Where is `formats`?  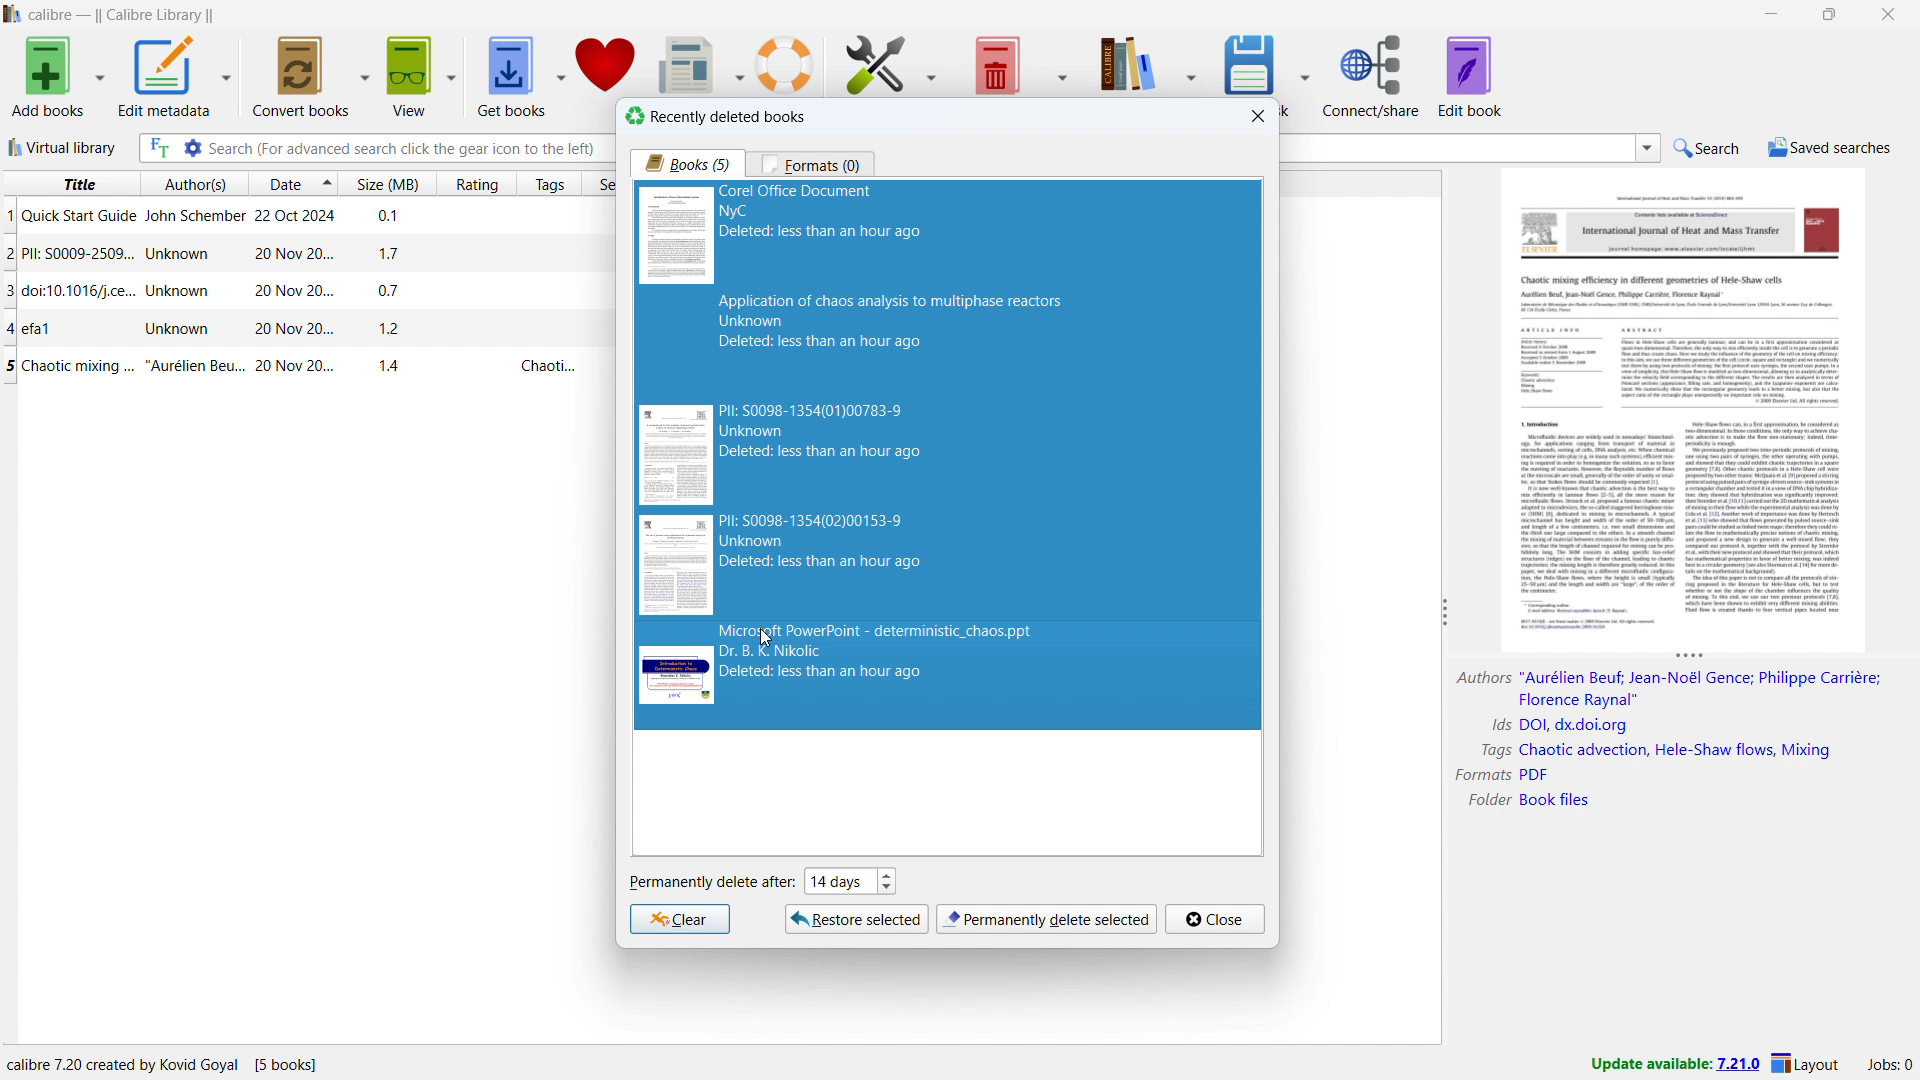 formats is located at coordinates (811, 164).